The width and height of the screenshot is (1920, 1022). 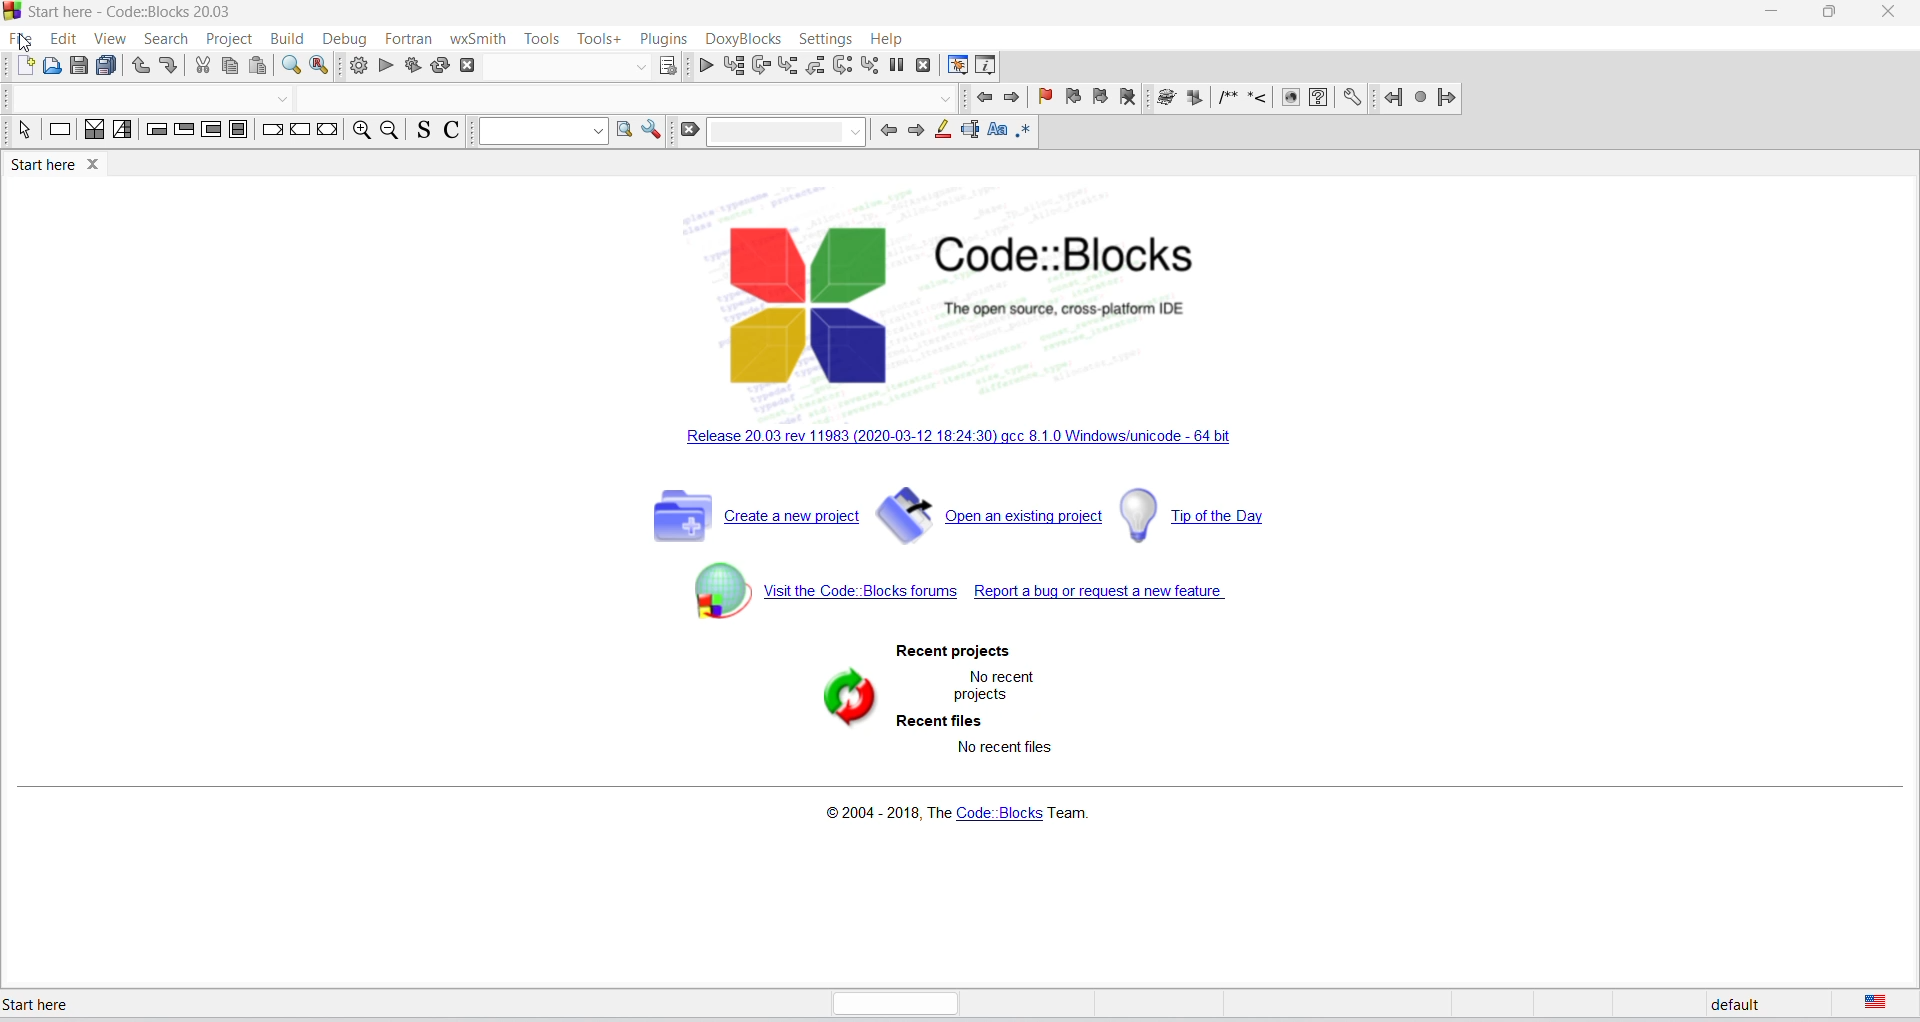 What do you see at coordinates (29, 132) in the screenshot?
I see `select` at bounding box center [29, 132].